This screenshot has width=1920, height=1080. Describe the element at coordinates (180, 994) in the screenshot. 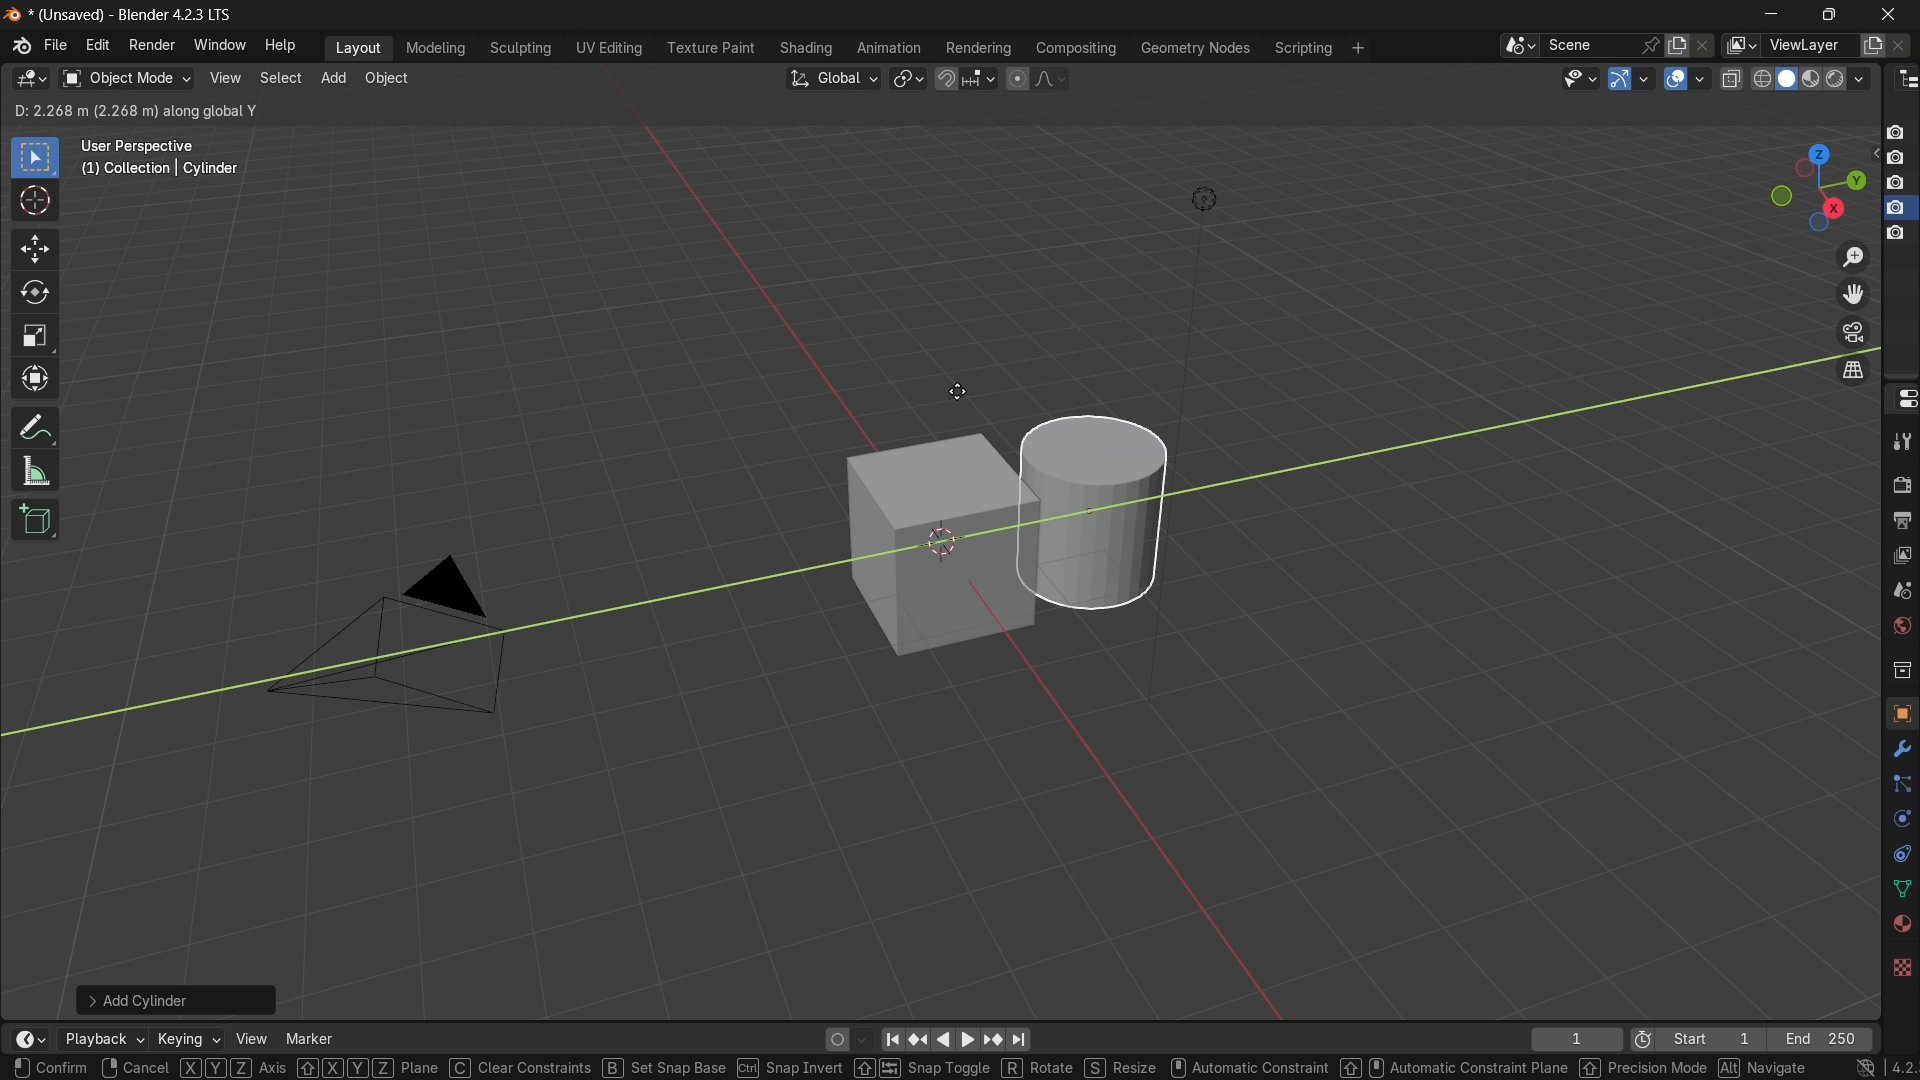

I see `add cylinder` at that location.